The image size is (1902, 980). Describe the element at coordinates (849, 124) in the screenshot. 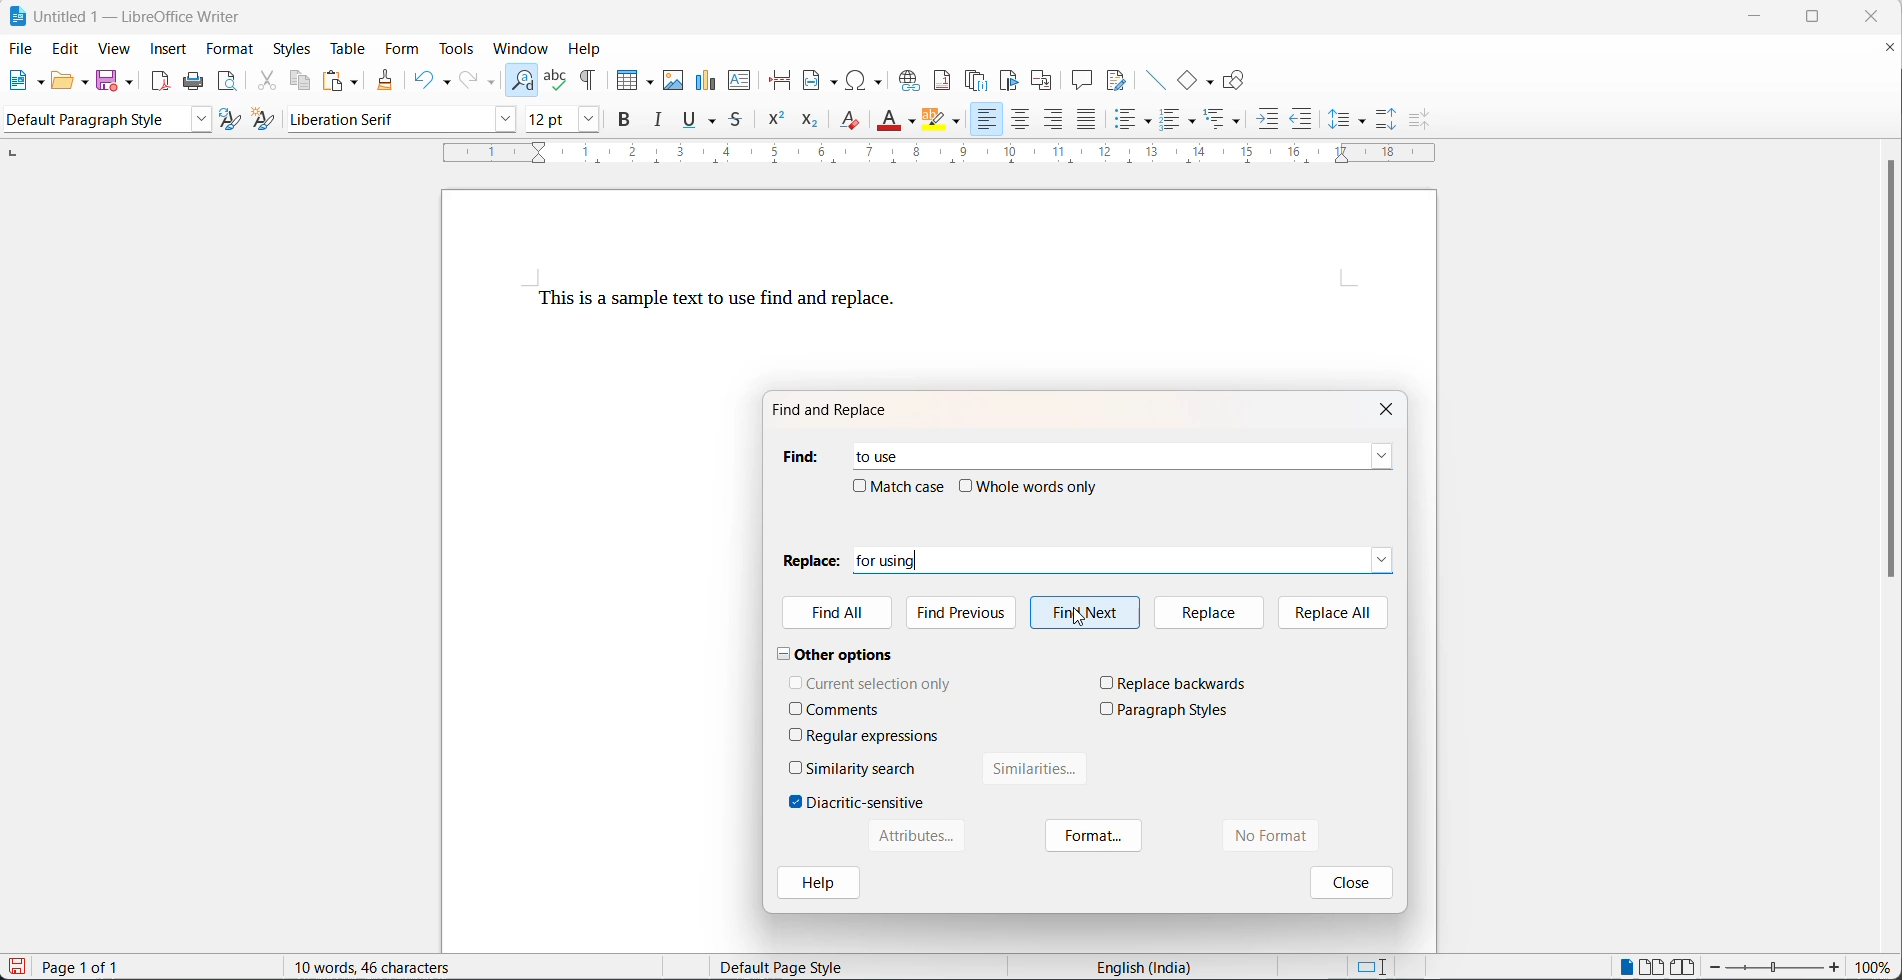

I see `clear direct formatting` at that location.